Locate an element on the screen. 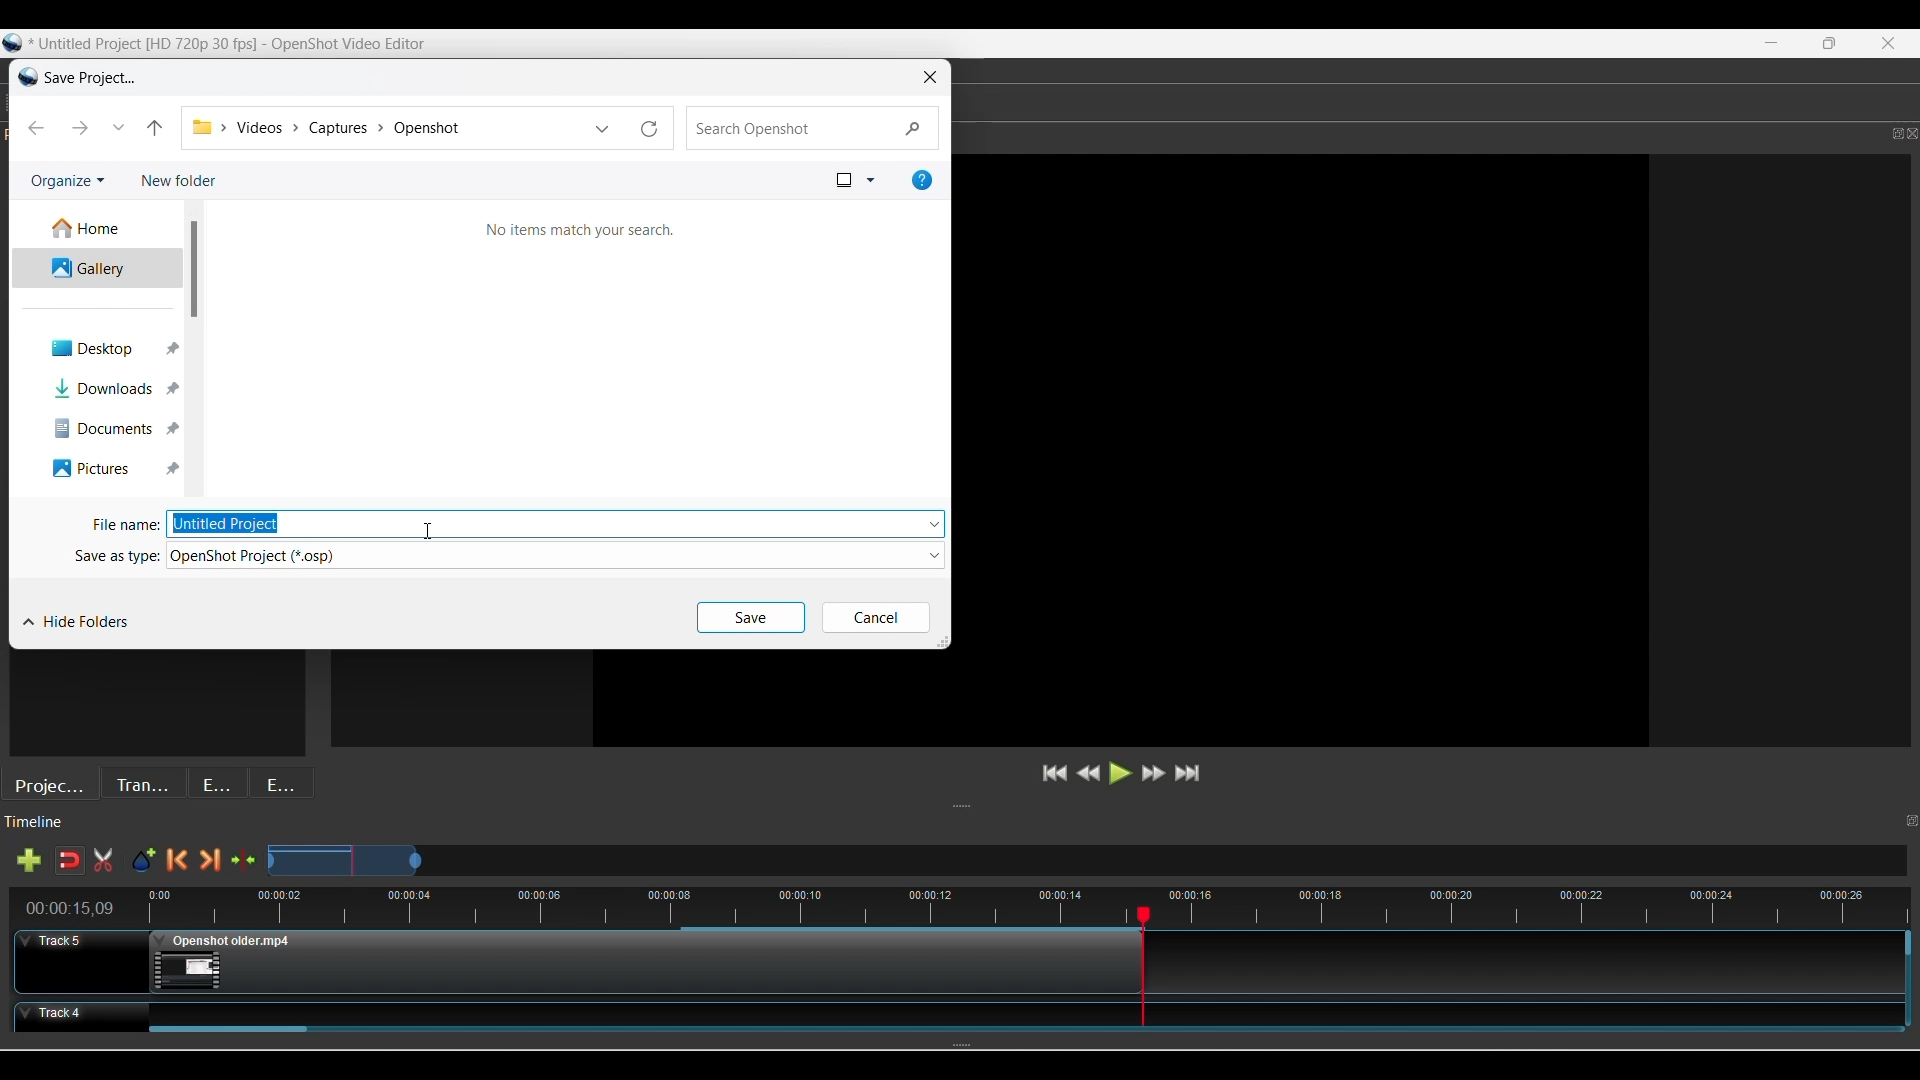  minimize is located at coordinates (1770, 44).